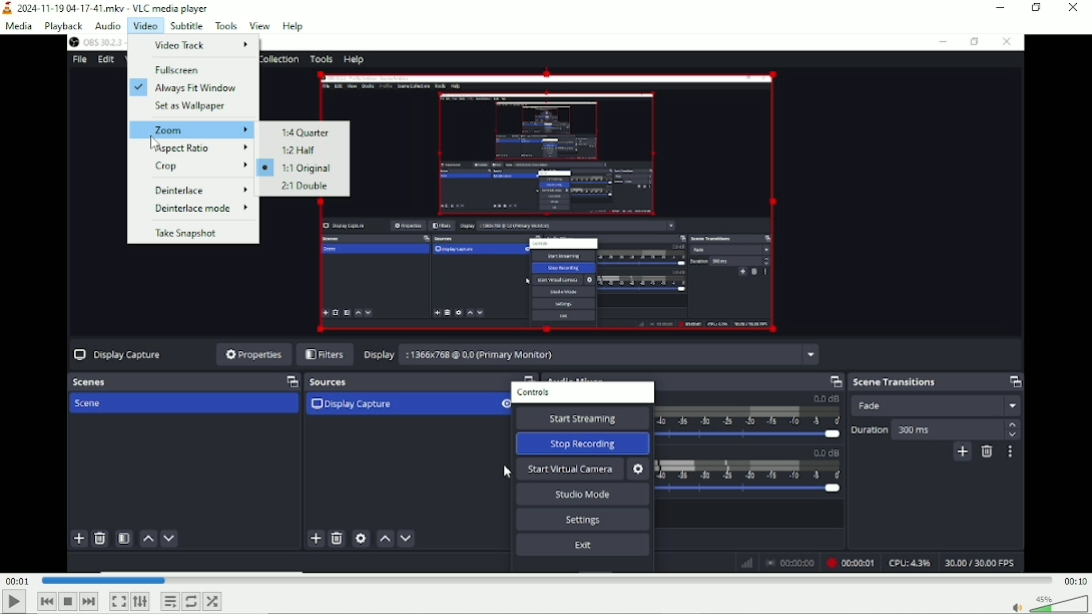 This screenshot has height=614, width=1092. What do you see at coordinates (303, 187) in the screenshot?
I see `double` at bounding box center [303, 187].